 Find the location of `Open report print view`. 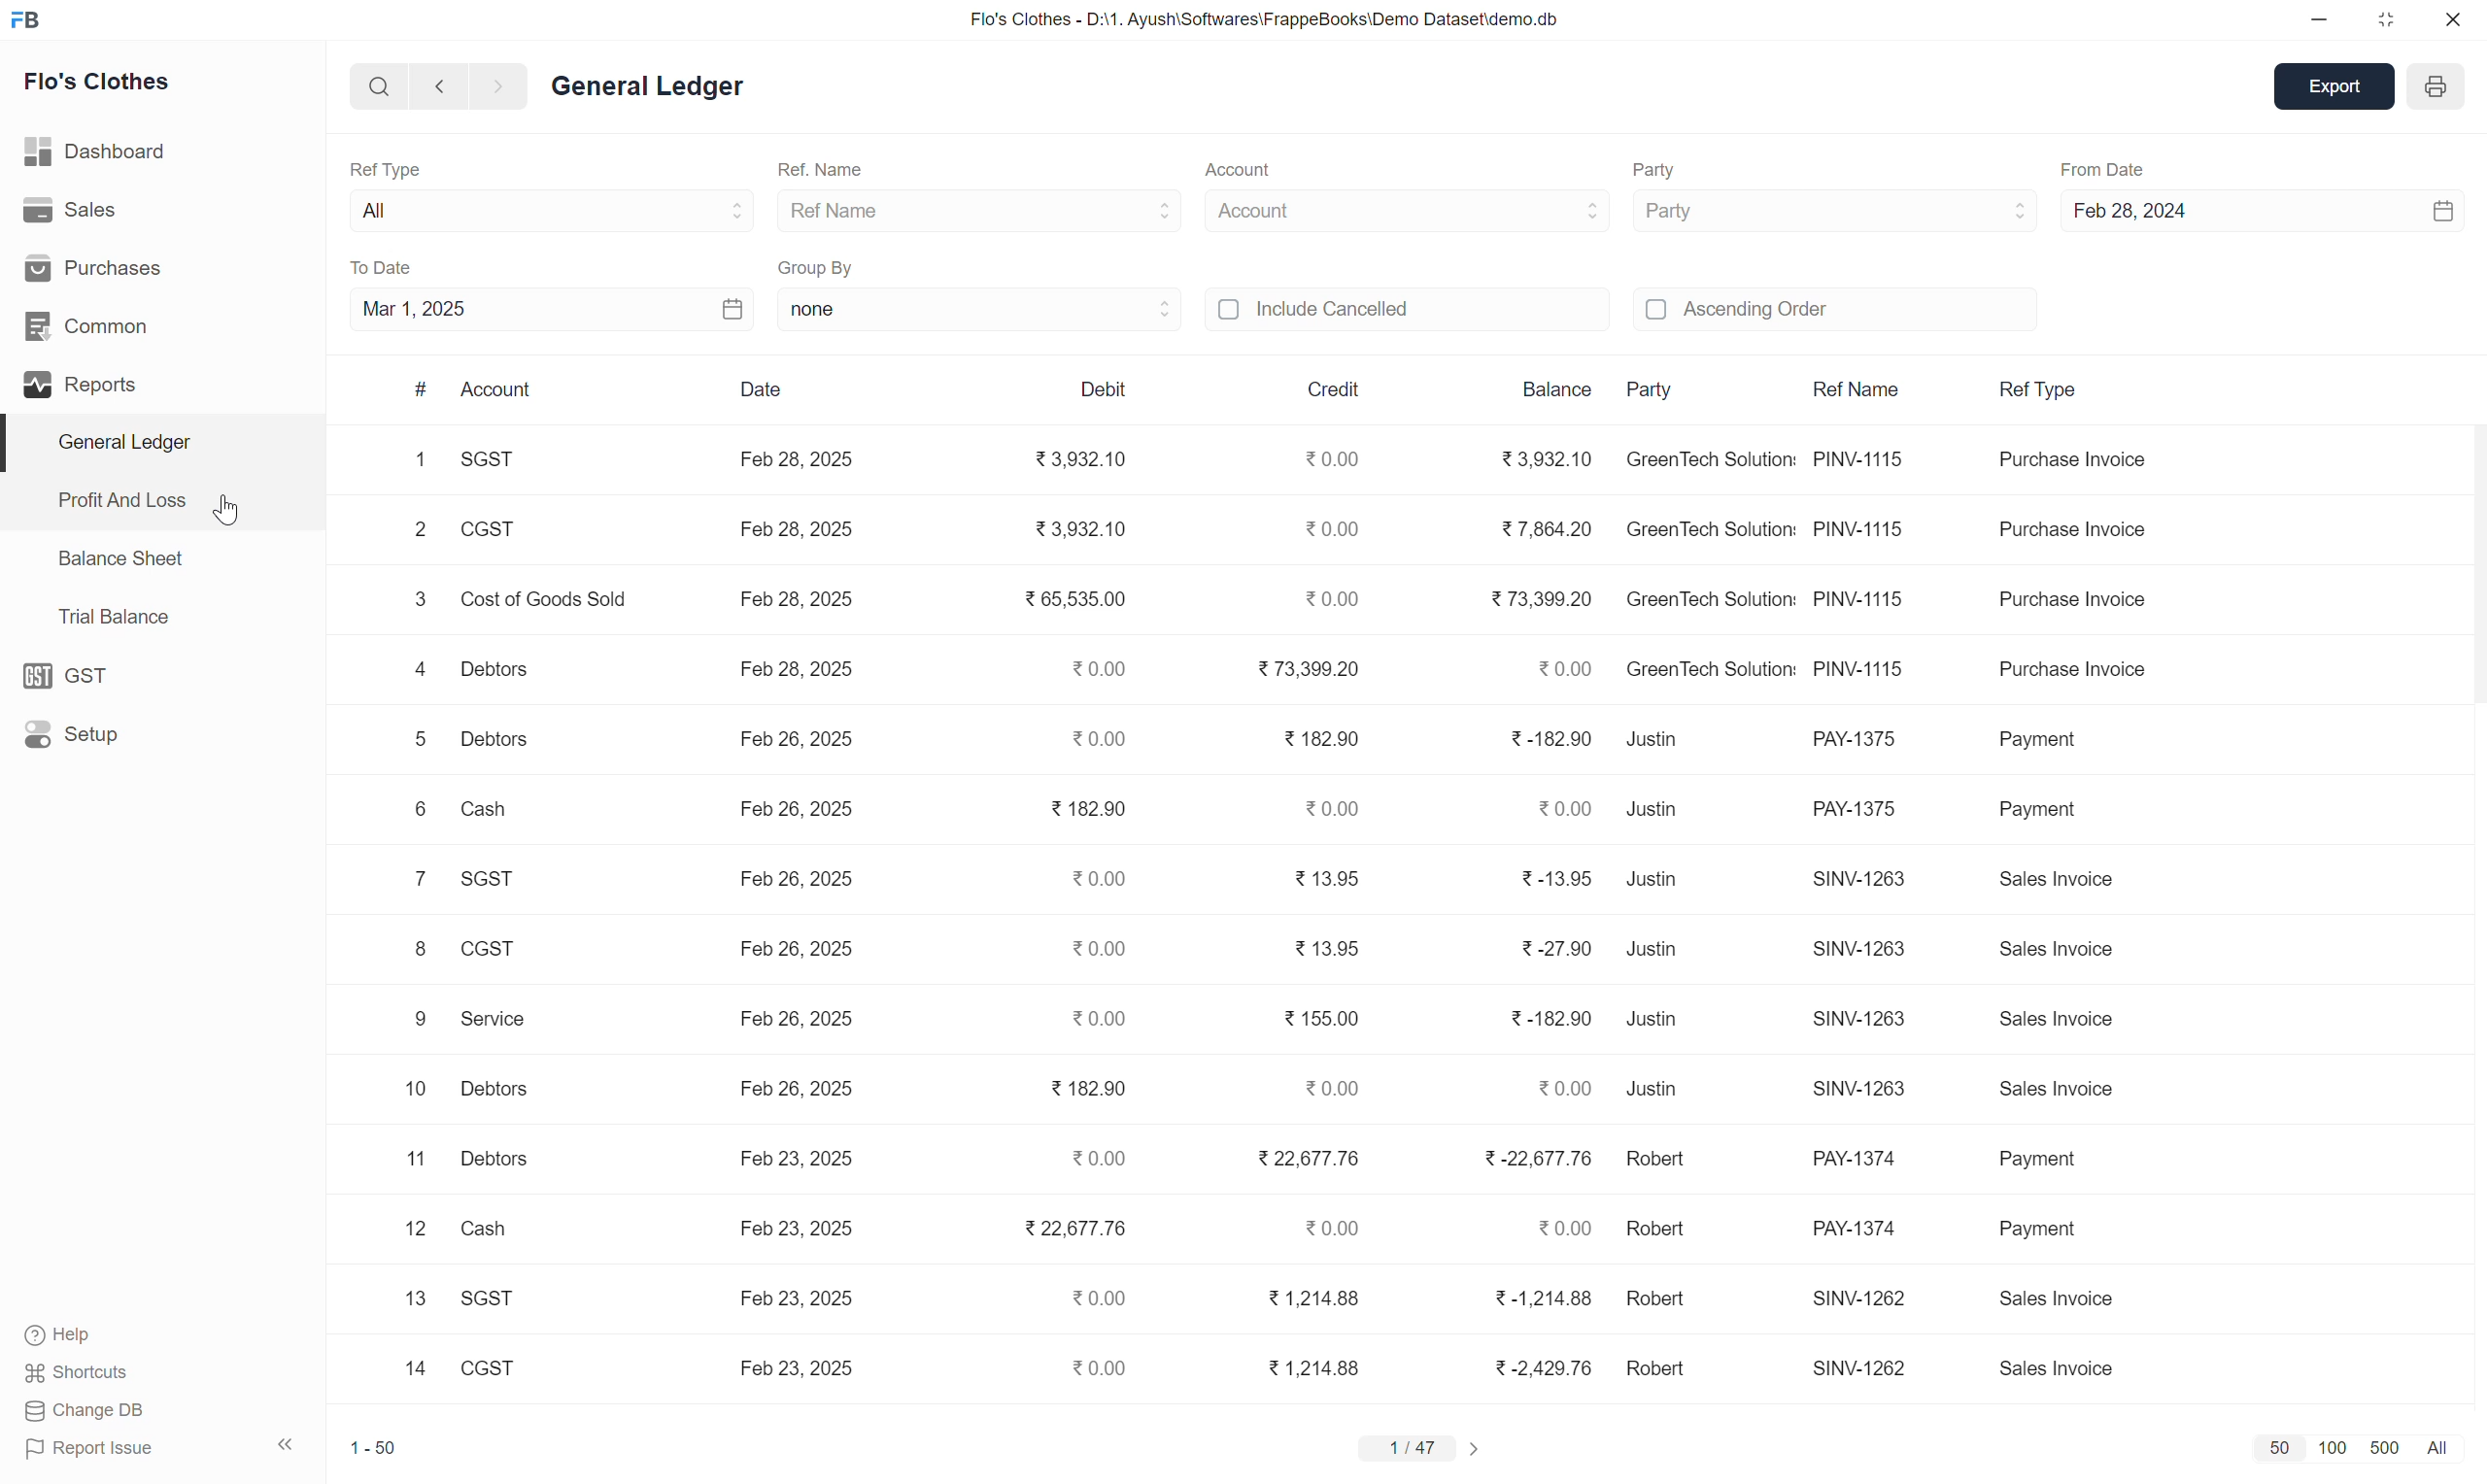

Open report print view is located at coordinates (2433, 86).